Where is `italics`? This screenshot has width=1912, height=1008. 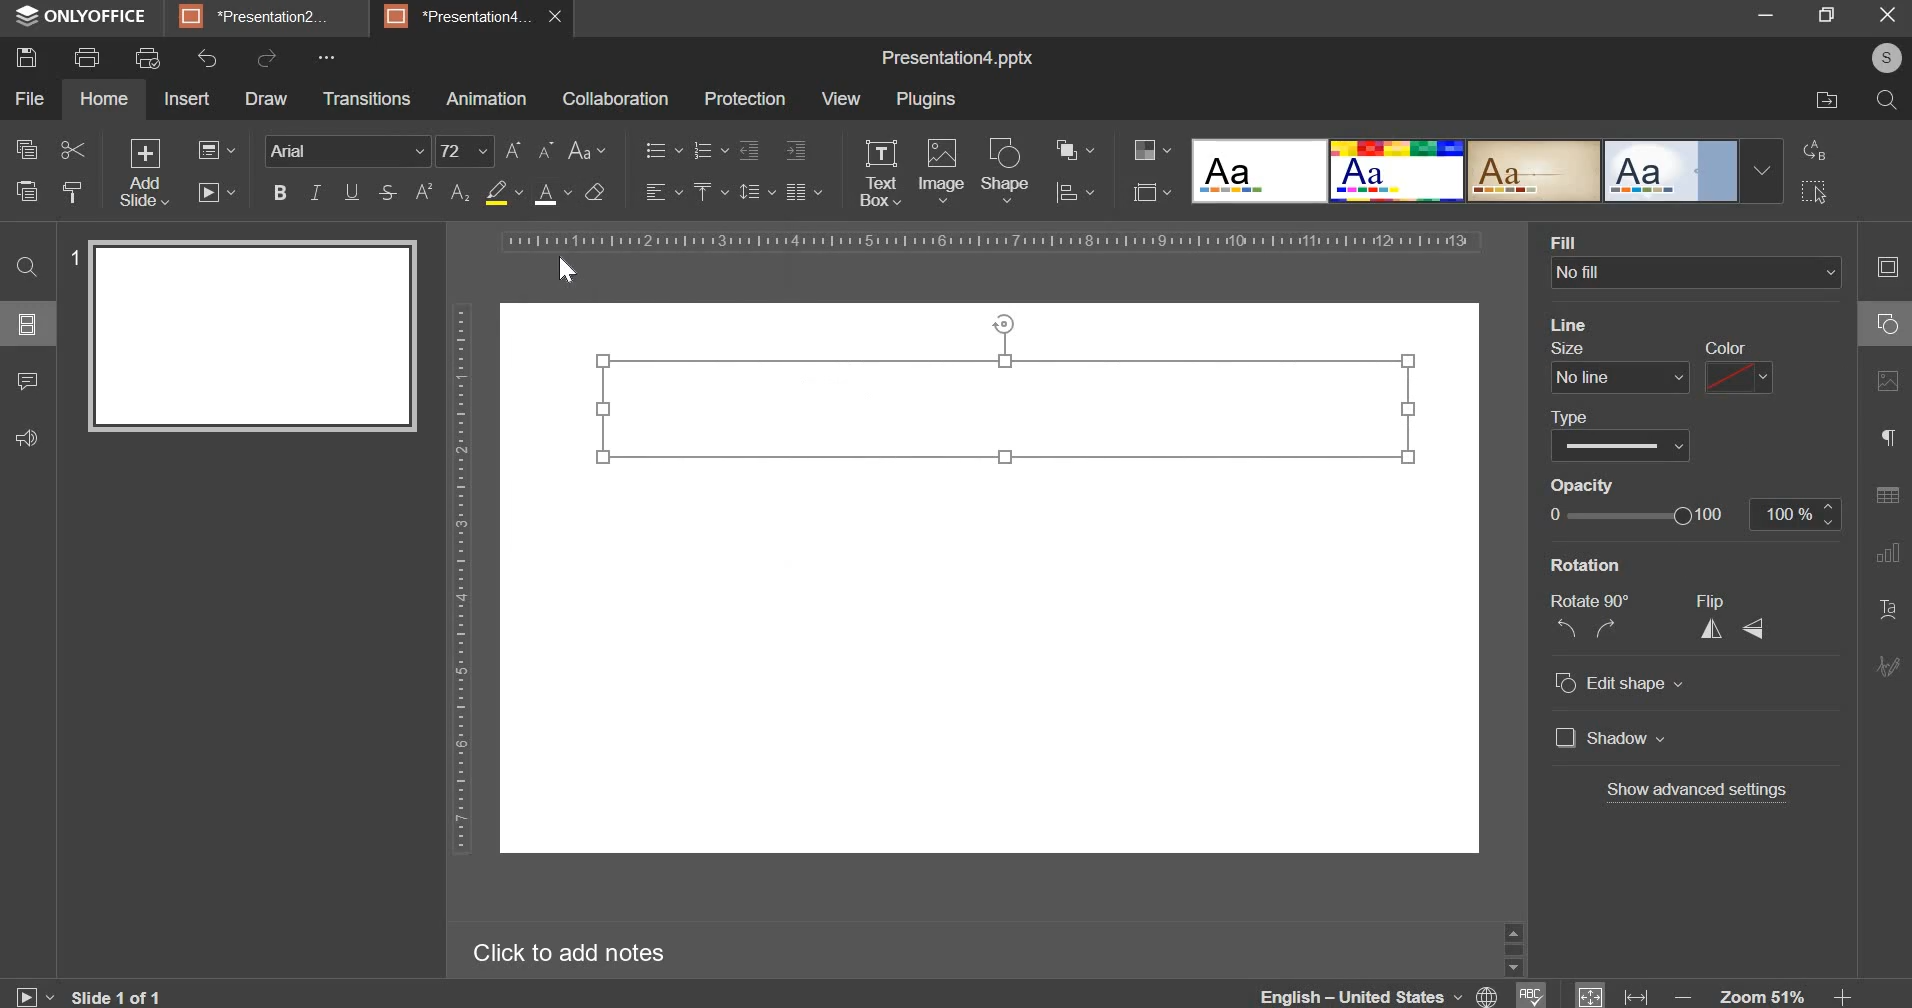
italics is located at coordinates (316, 192).